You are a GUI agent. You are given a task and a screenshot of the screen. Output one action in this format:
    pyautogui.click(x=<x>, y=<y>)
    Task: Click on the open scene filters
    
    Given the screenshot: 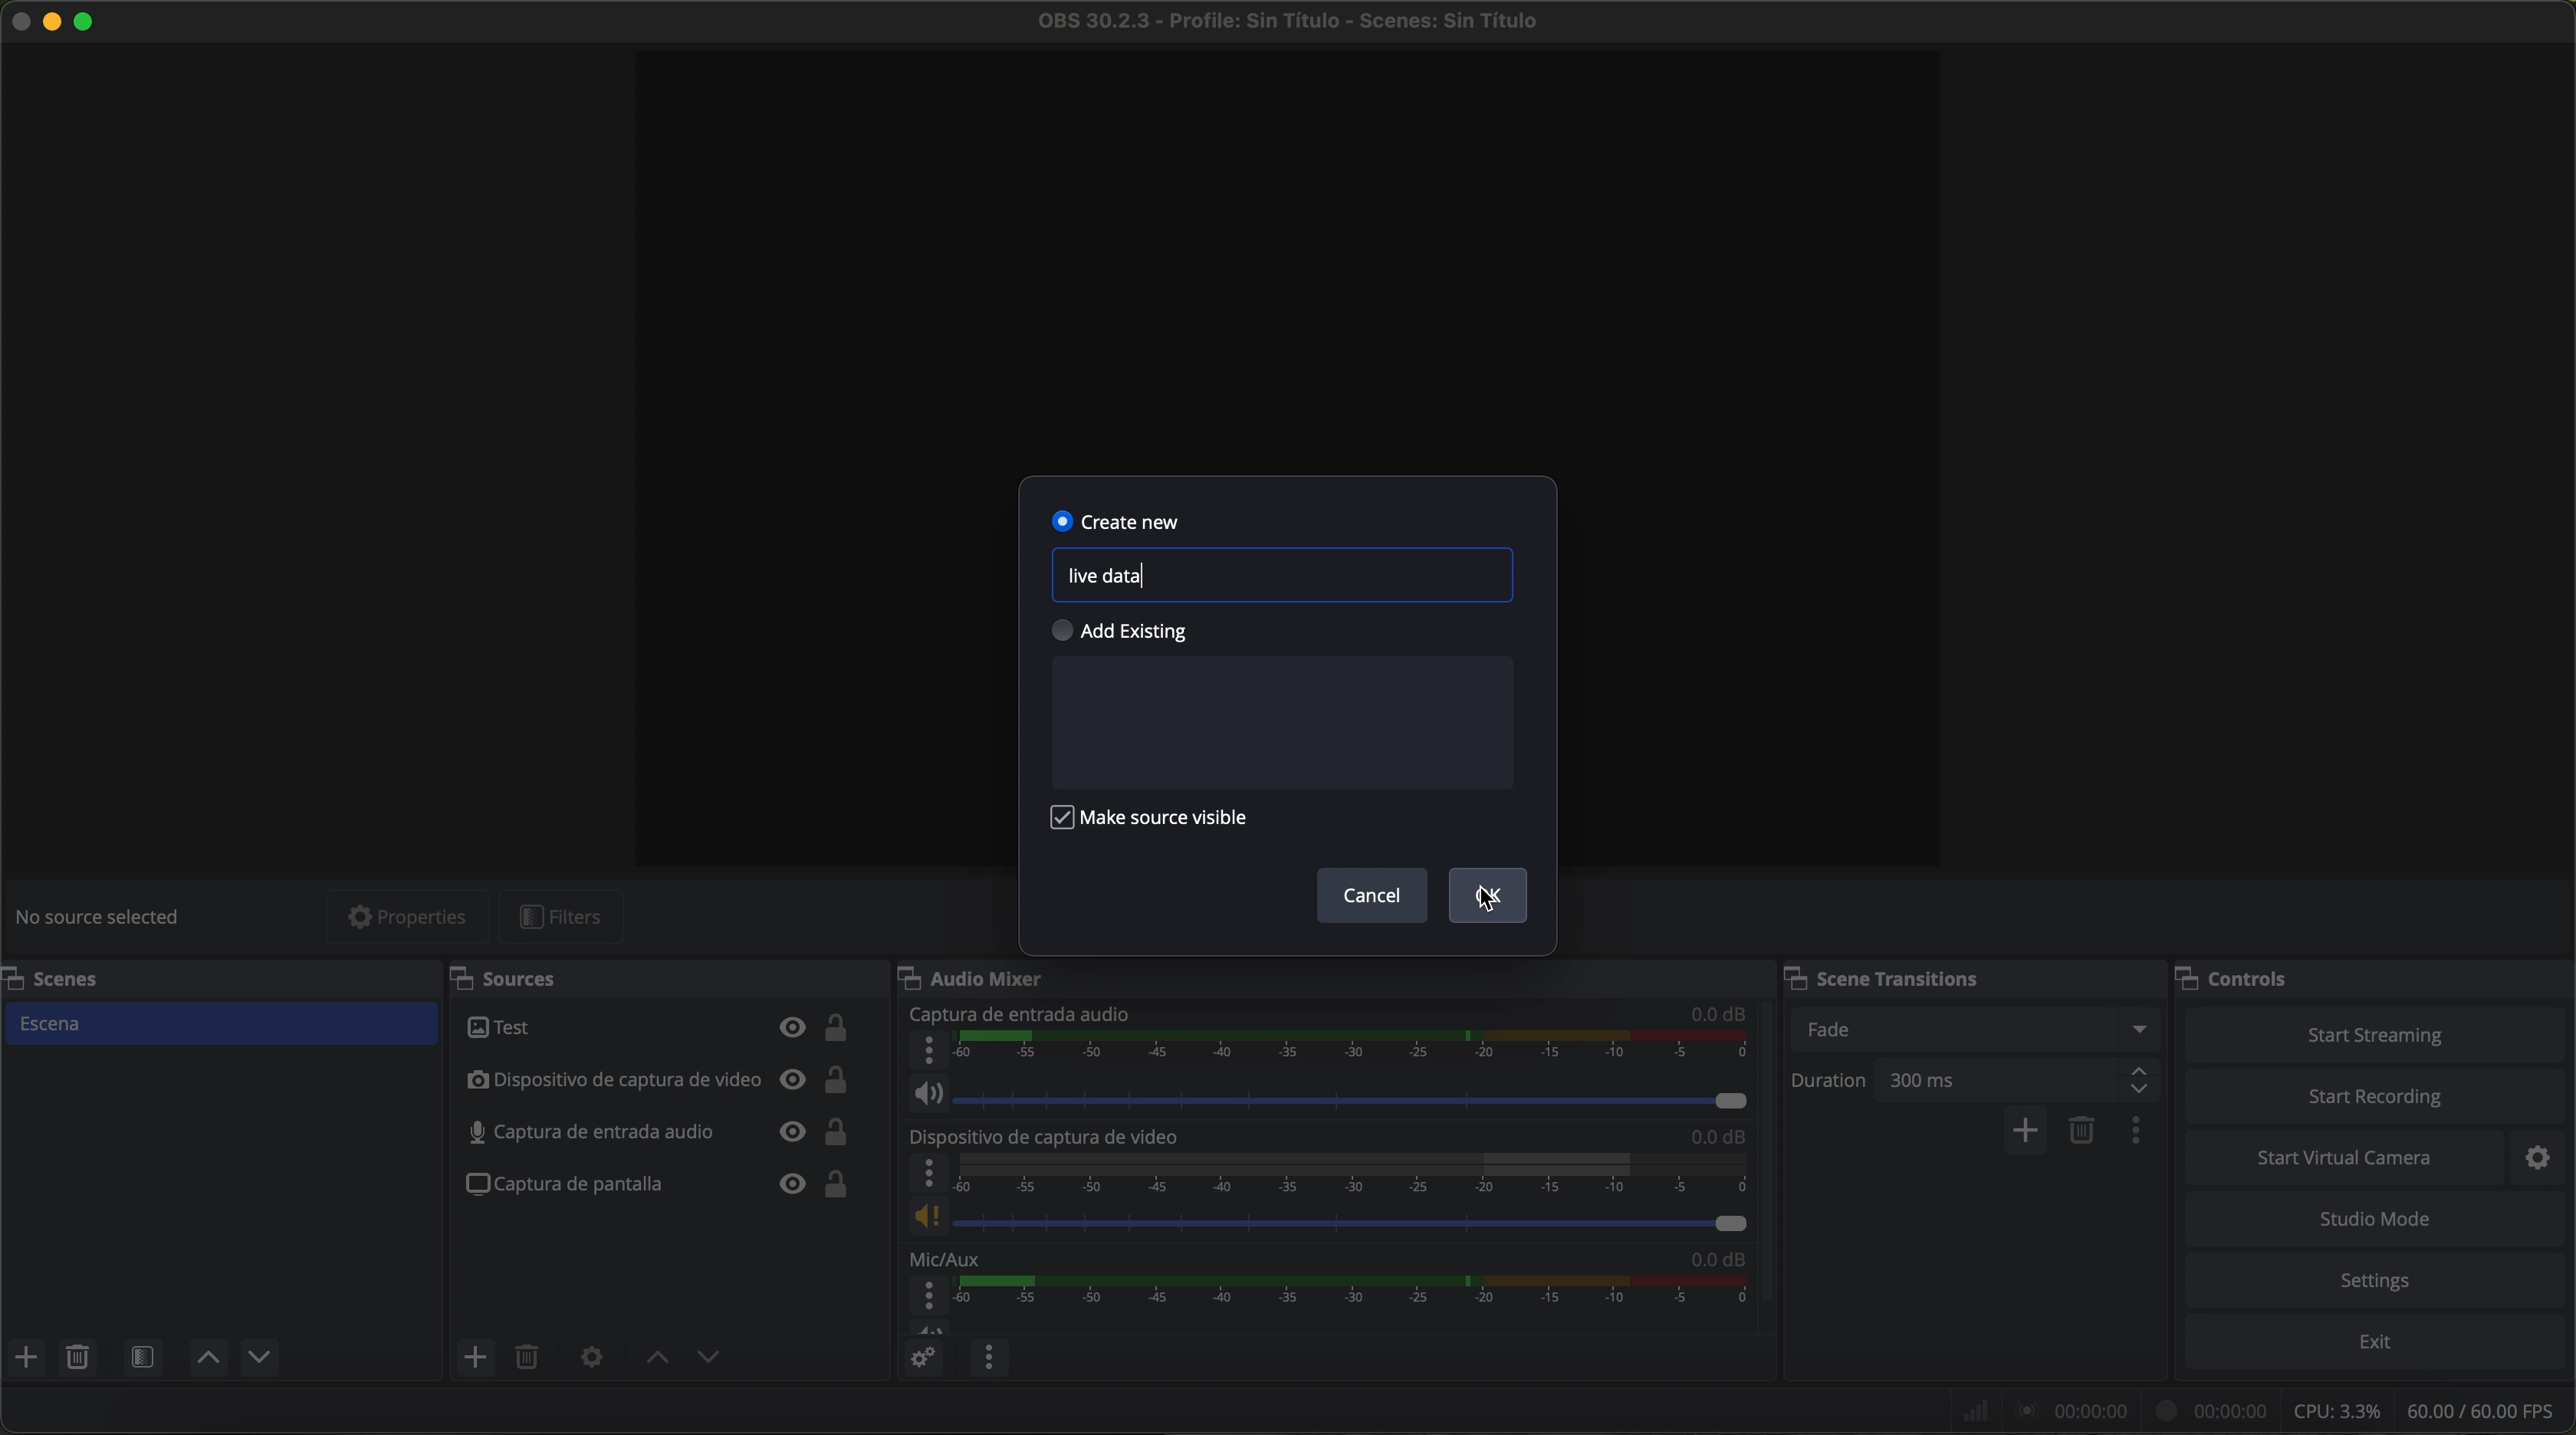 What is the action you would take?
    pyautogui.click(x=142, y=1356)
    